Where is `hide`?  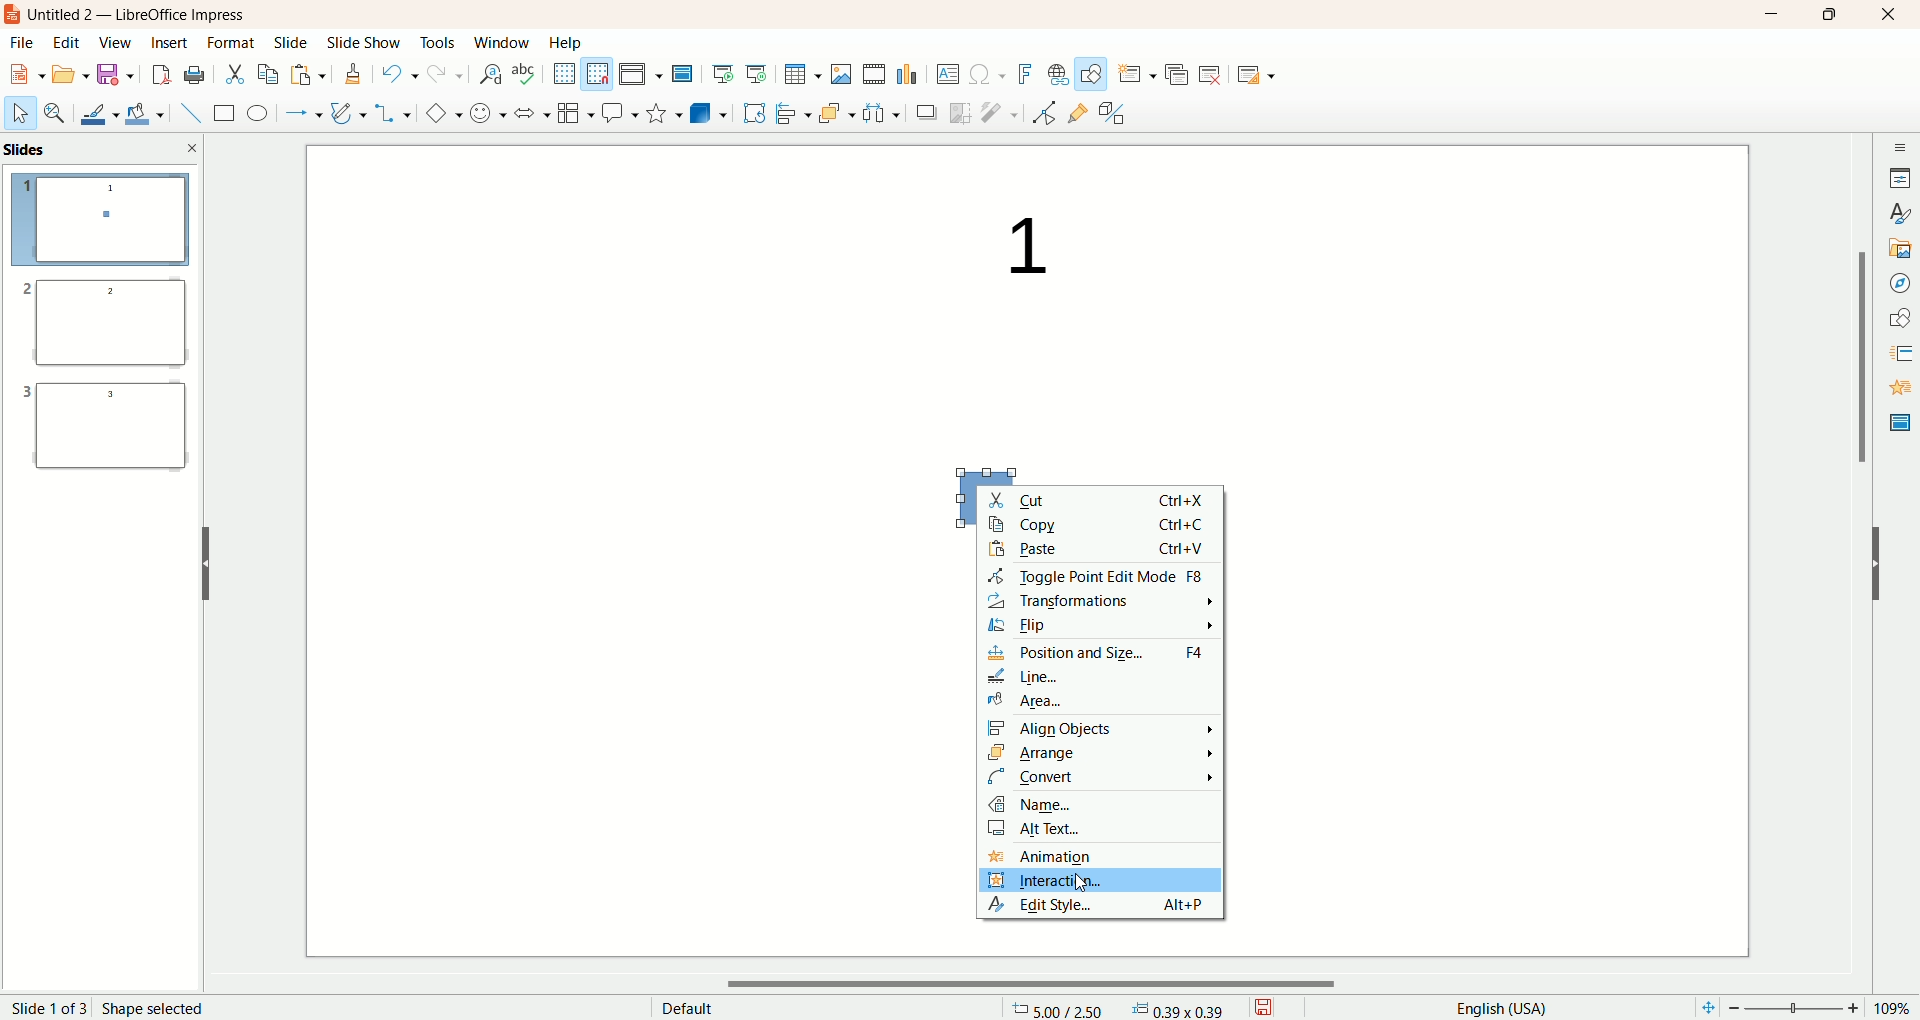 hide is located at coordinates (205, 560).